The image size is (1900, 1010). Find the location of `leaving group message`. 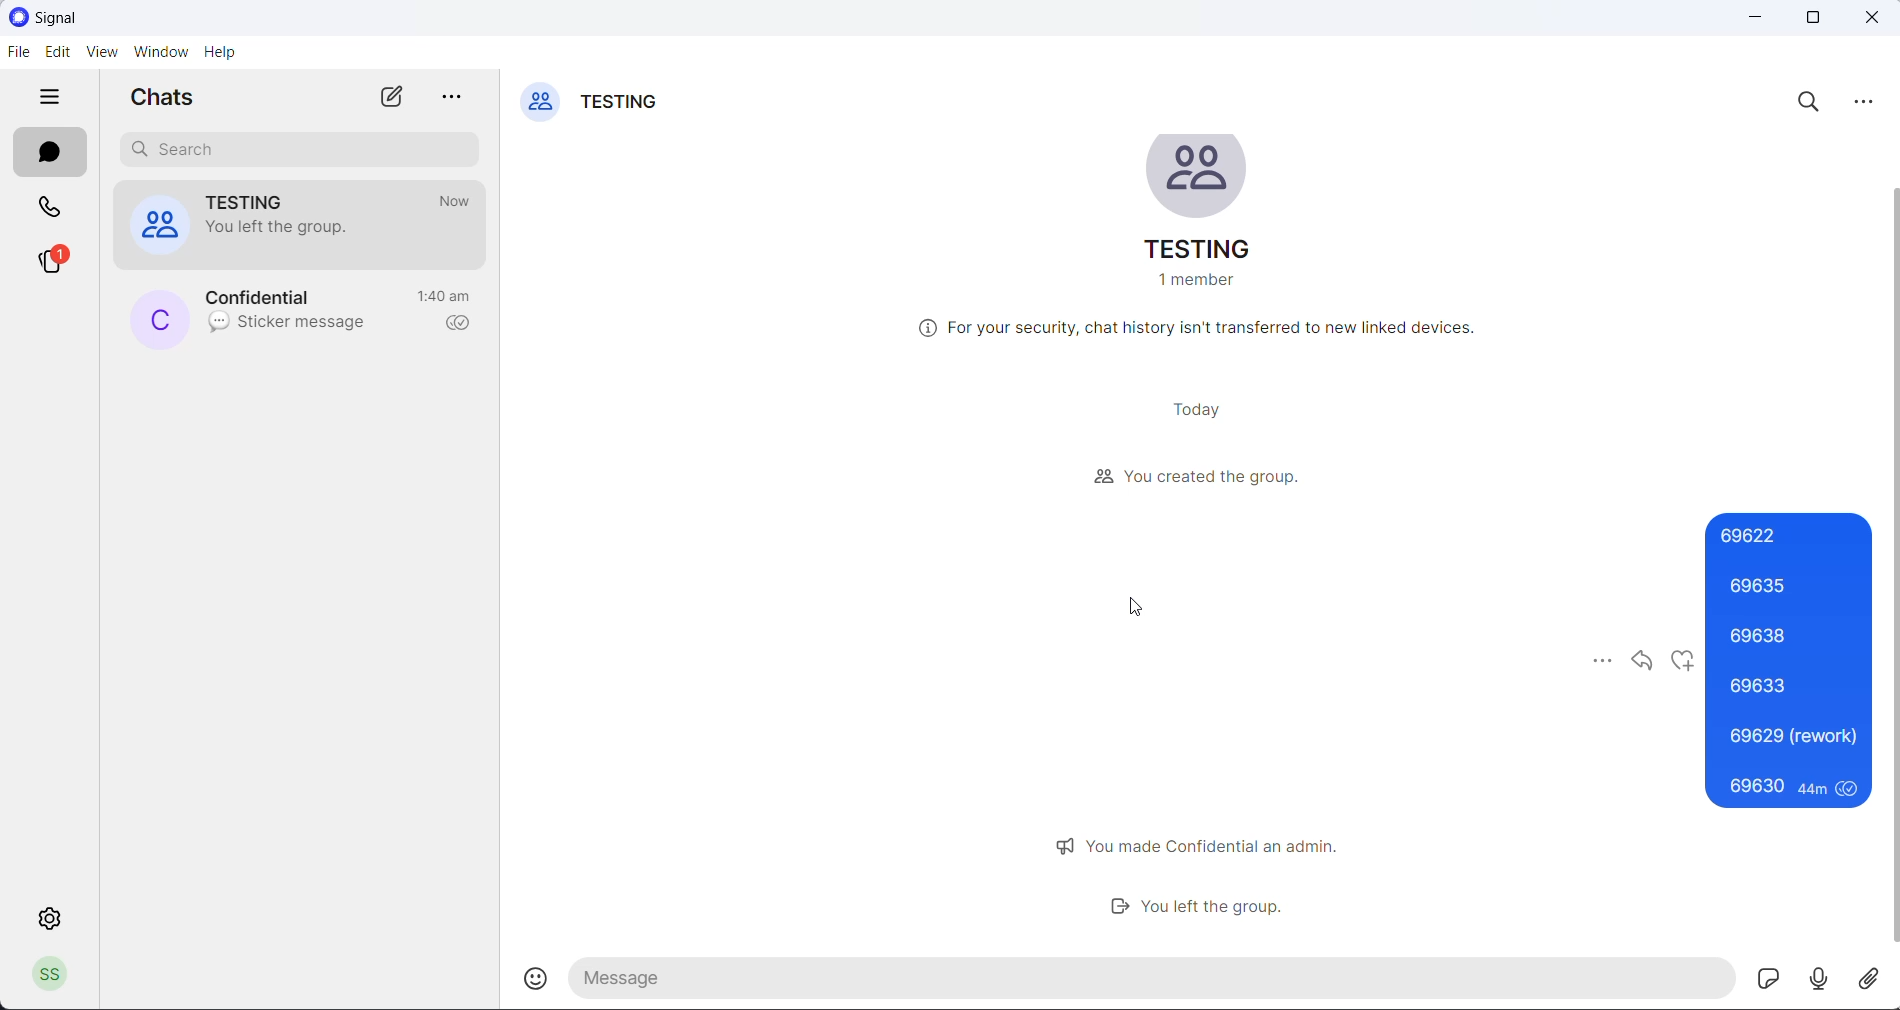

leaving group message is located at coordinates (284, 227).